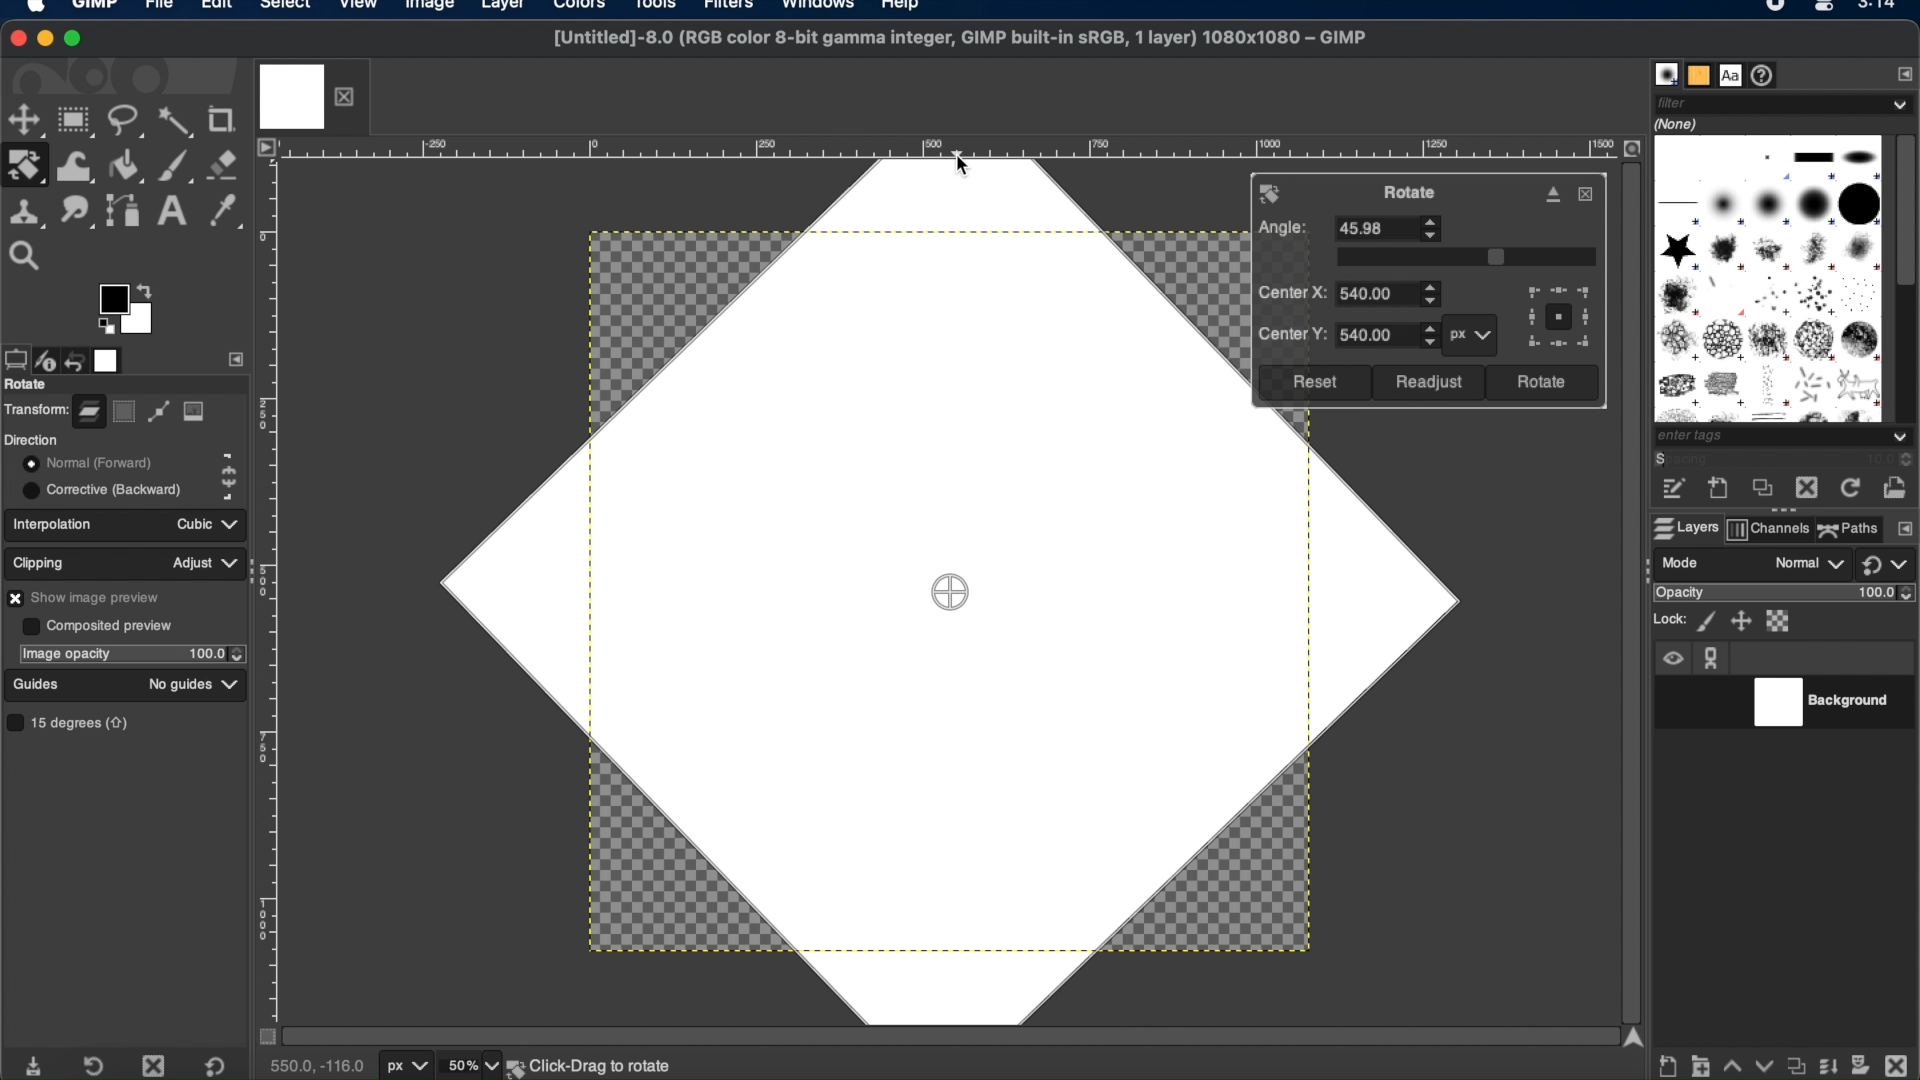 The width and height of the screenshot is (1920, 1080). What do you see at coordinates (88, 408) in the screenshot?
I see `layer` at bounding box center [88, 408].